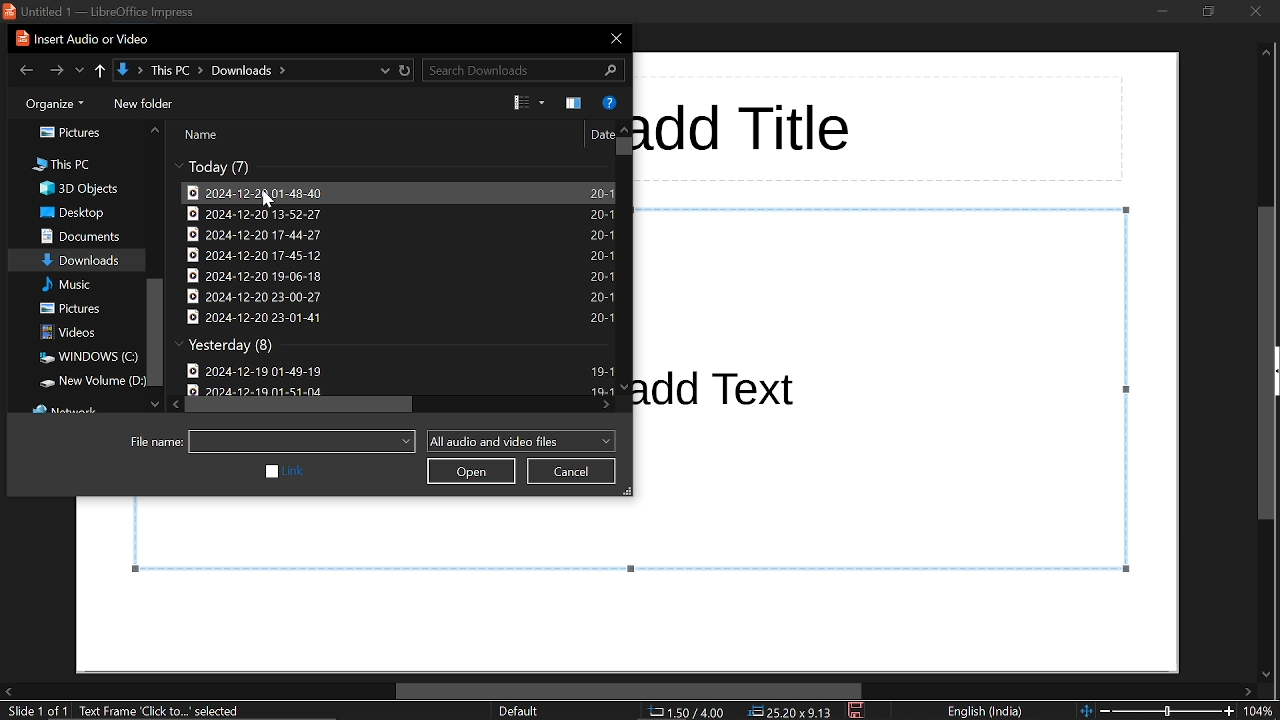 Image resolution: width=1280 pixels, height=720 pixels. I want to click on co-ordinate, so click(684, 713).